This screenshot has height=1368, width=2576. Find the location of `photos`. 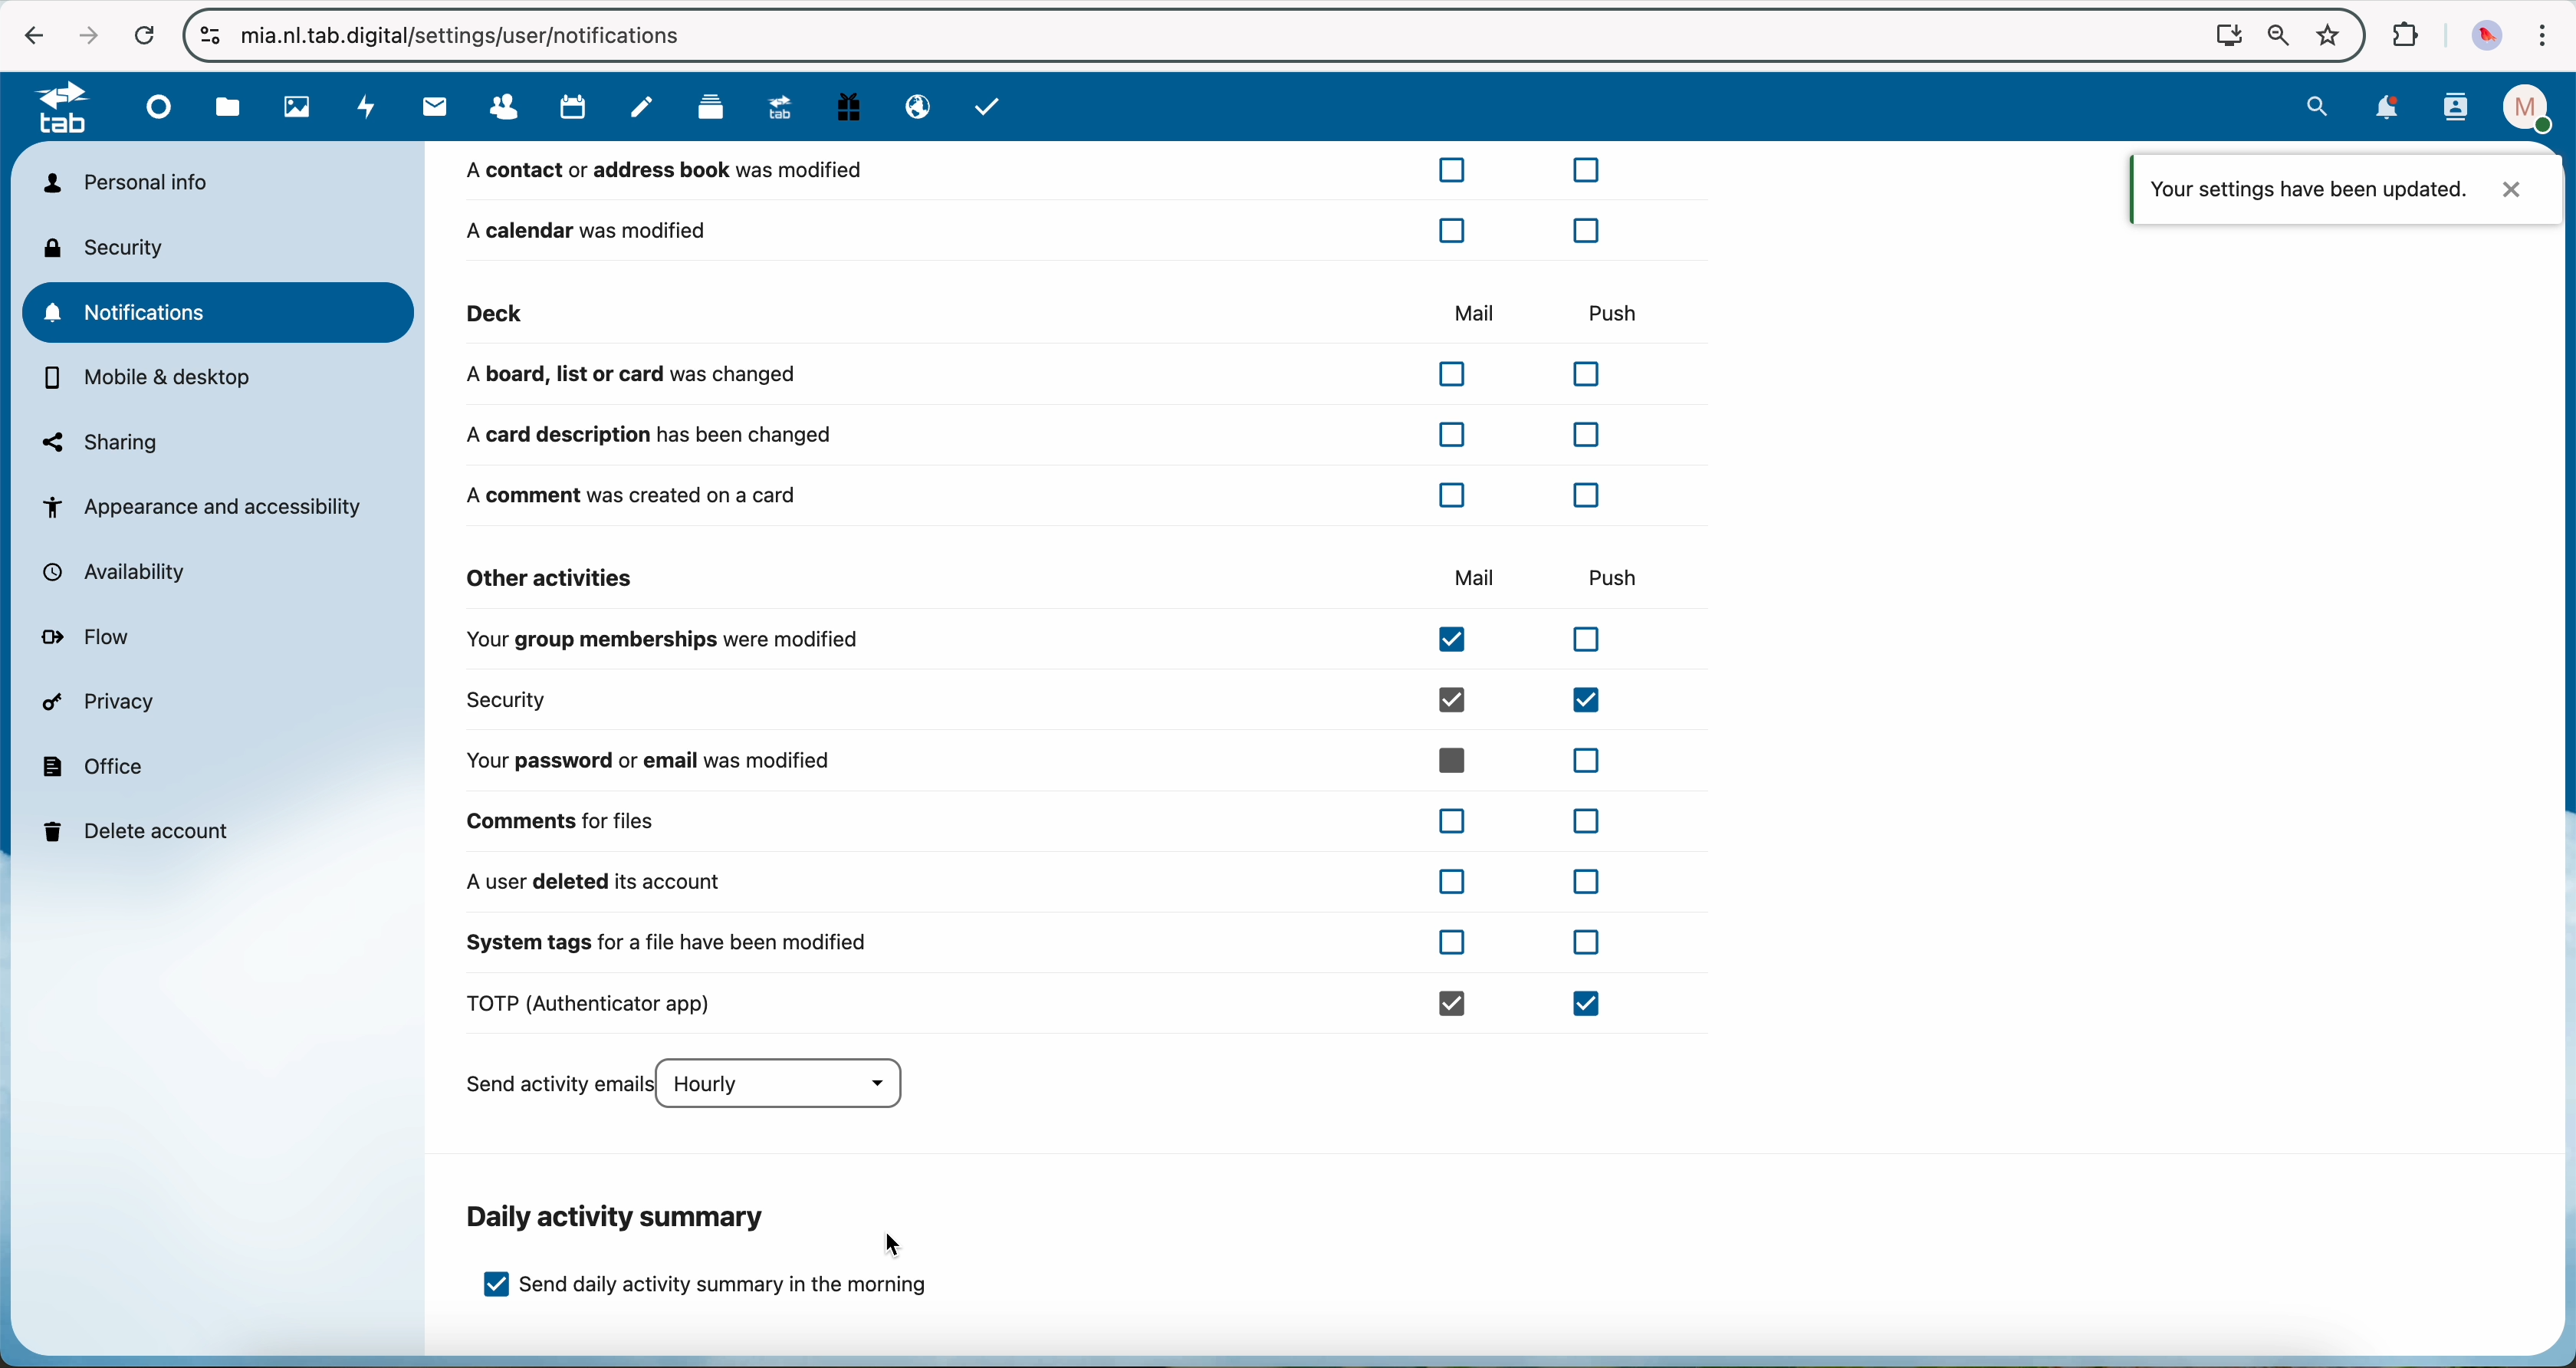

photos is located at coordinates (294, 108).